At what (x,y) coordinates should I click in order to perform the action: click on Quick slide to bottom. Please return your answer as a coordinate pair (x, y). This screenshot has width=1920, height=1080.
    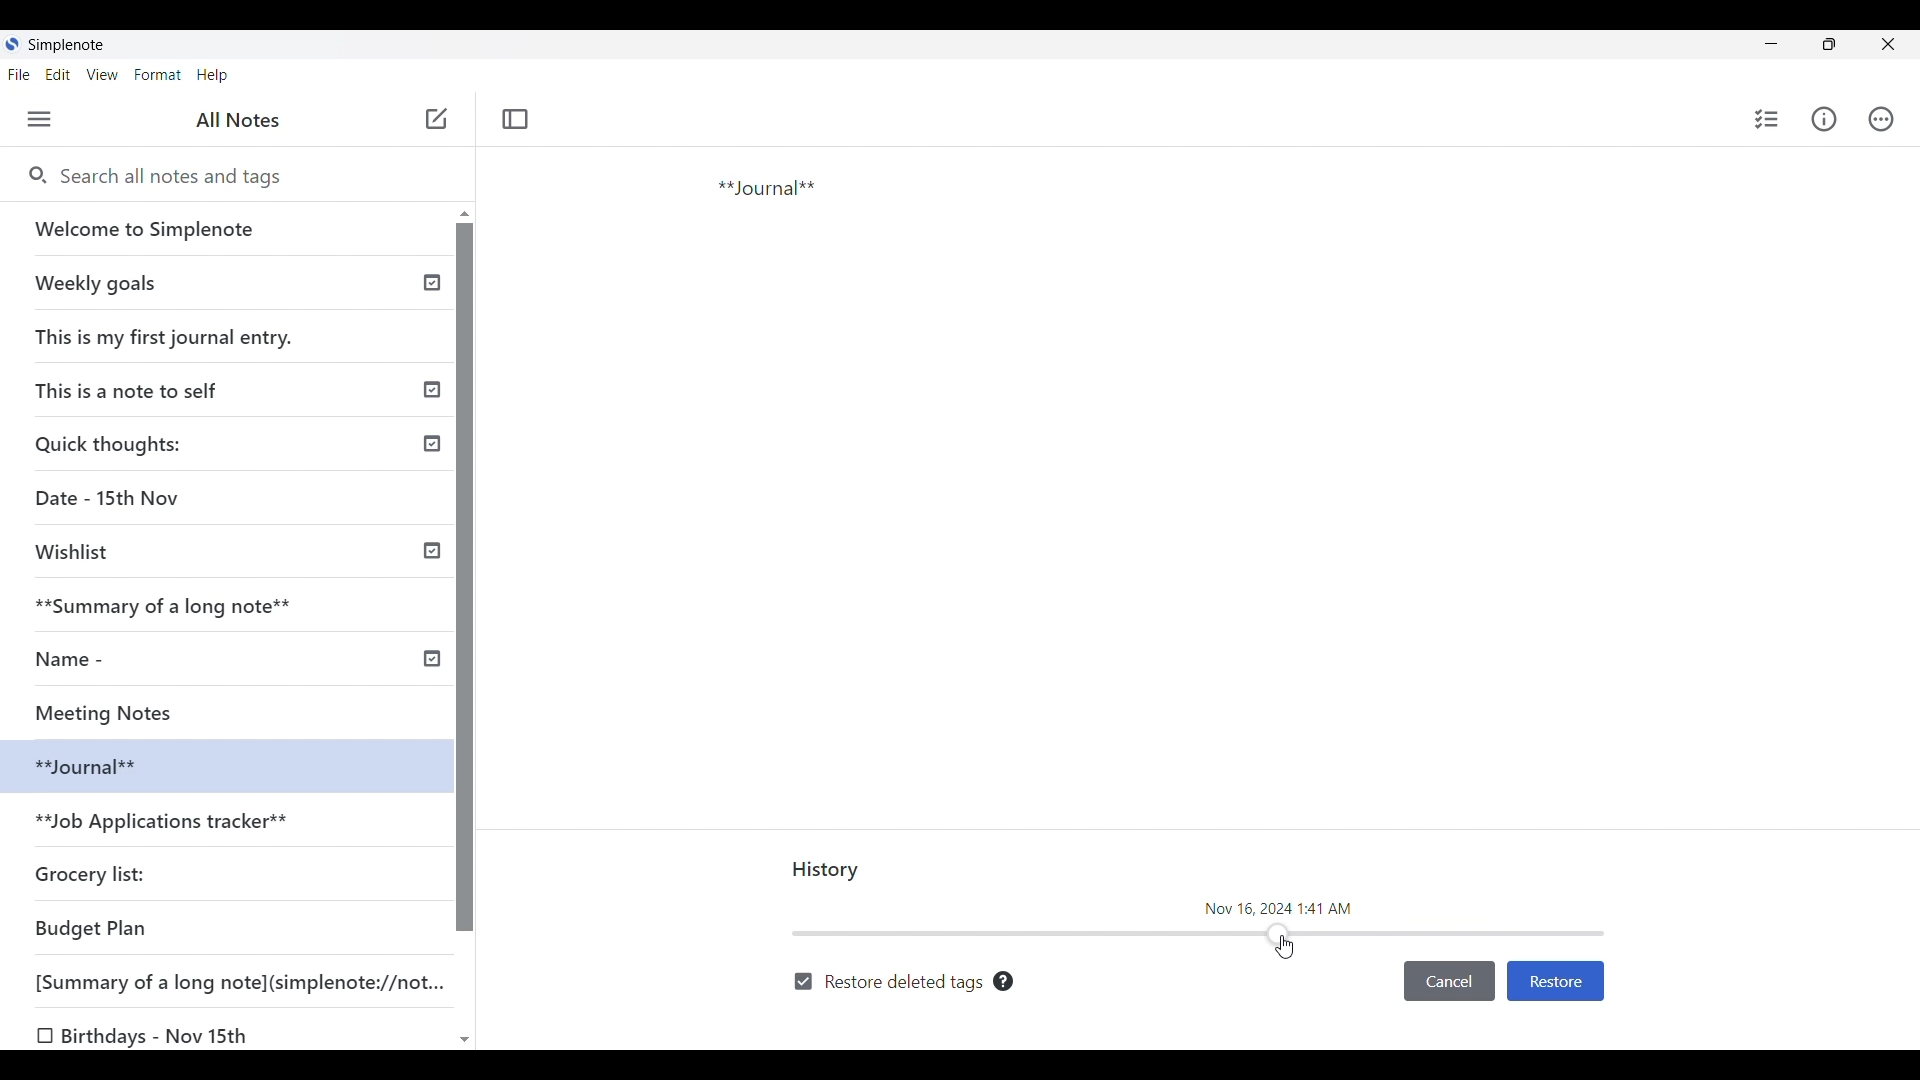
    Looking at the image, I should click on (465, 1041).